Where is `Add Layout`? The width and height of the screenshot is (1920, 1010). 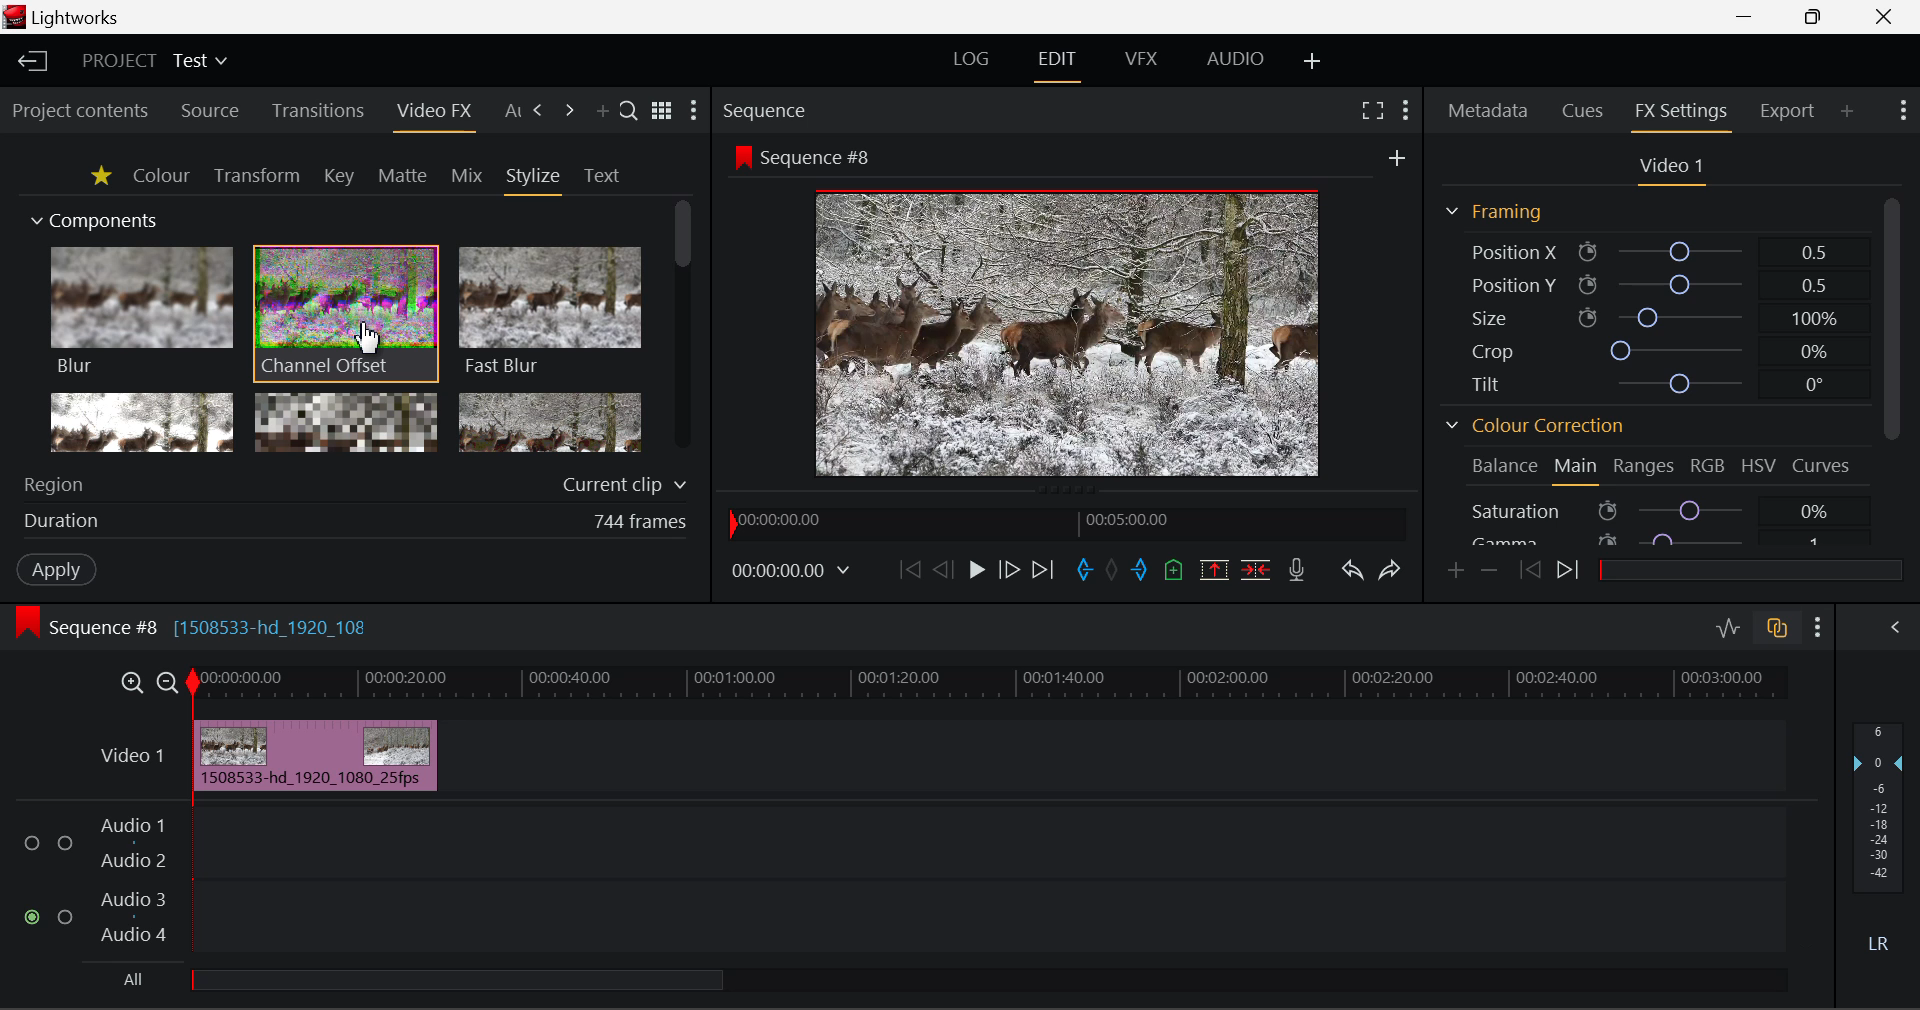 Add Layout is located at coordinates (1313, 65).